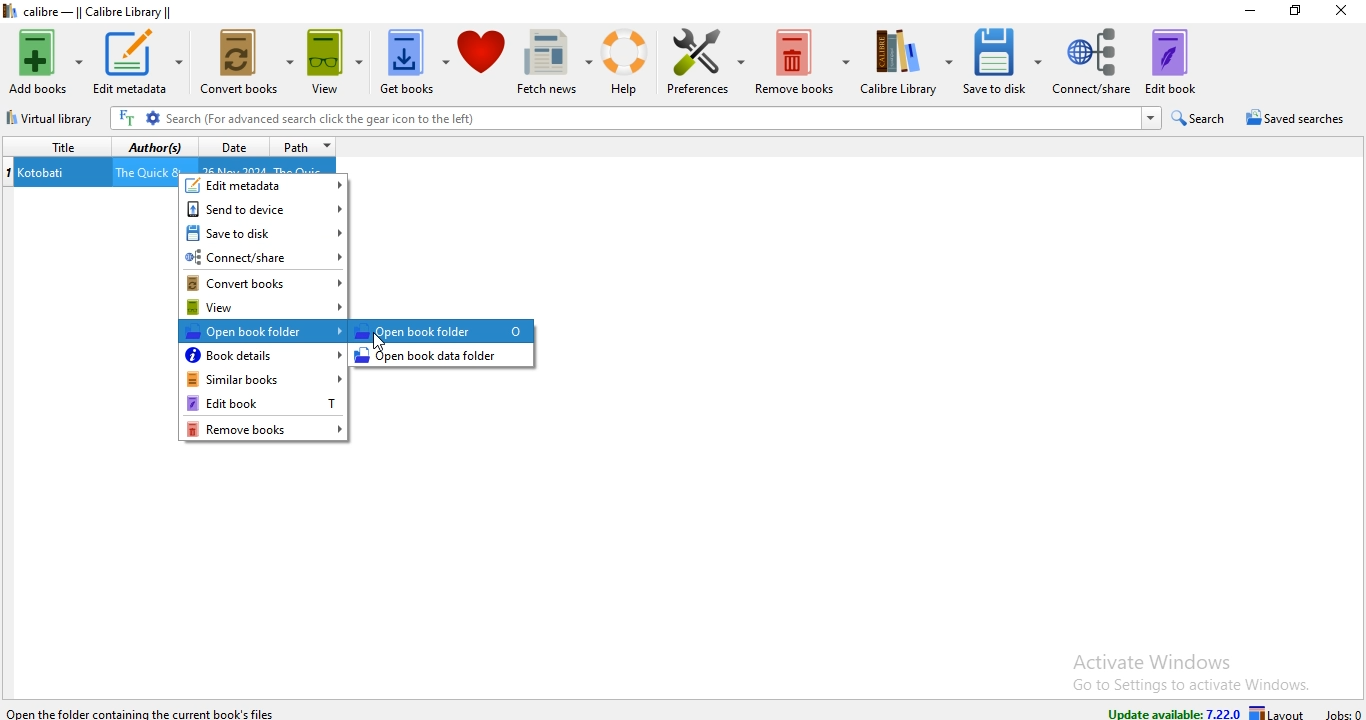 This screenshot has width=1366, height=720. What do you see at coordinates (264, 257) in the screenshot?
I see `connect/share` at bounding box center [264, 257].